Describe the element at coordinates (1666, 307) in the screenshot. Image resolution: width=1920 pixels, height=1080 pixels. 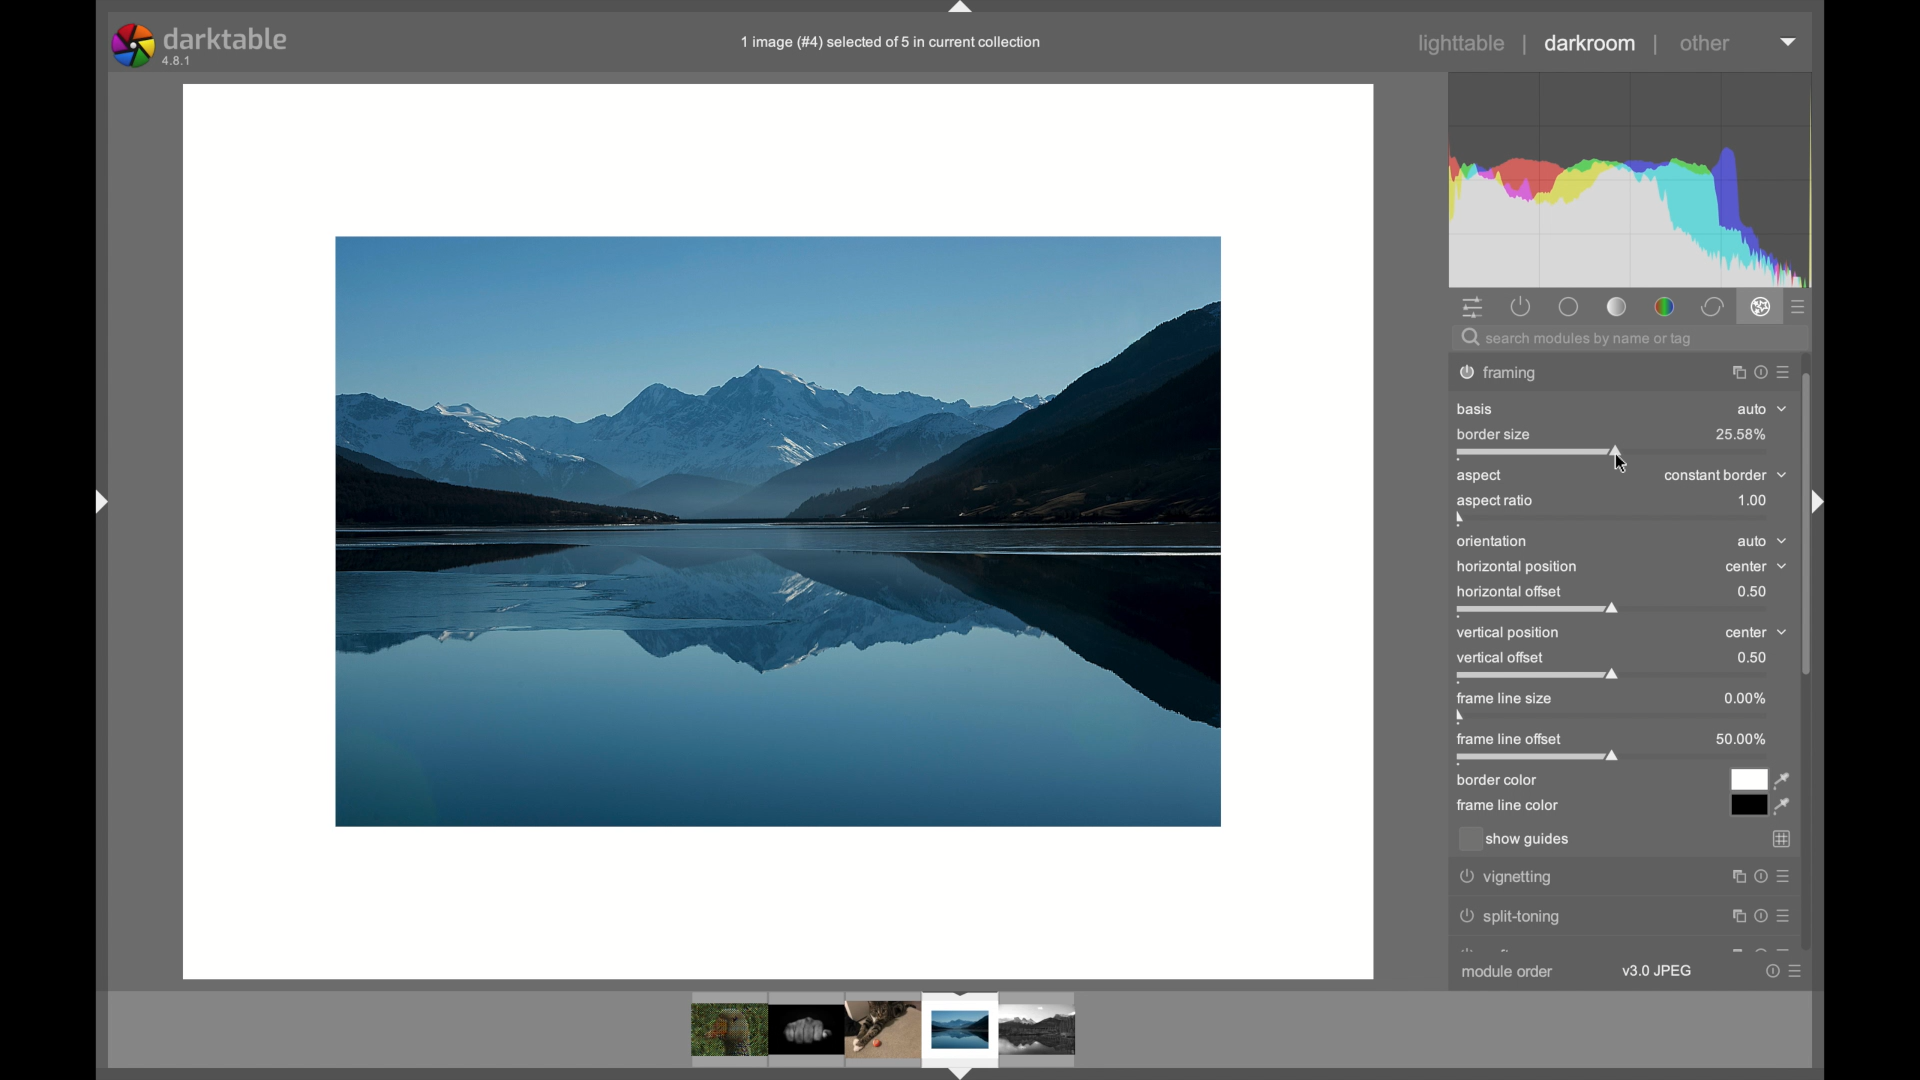
I see `color` at that location.